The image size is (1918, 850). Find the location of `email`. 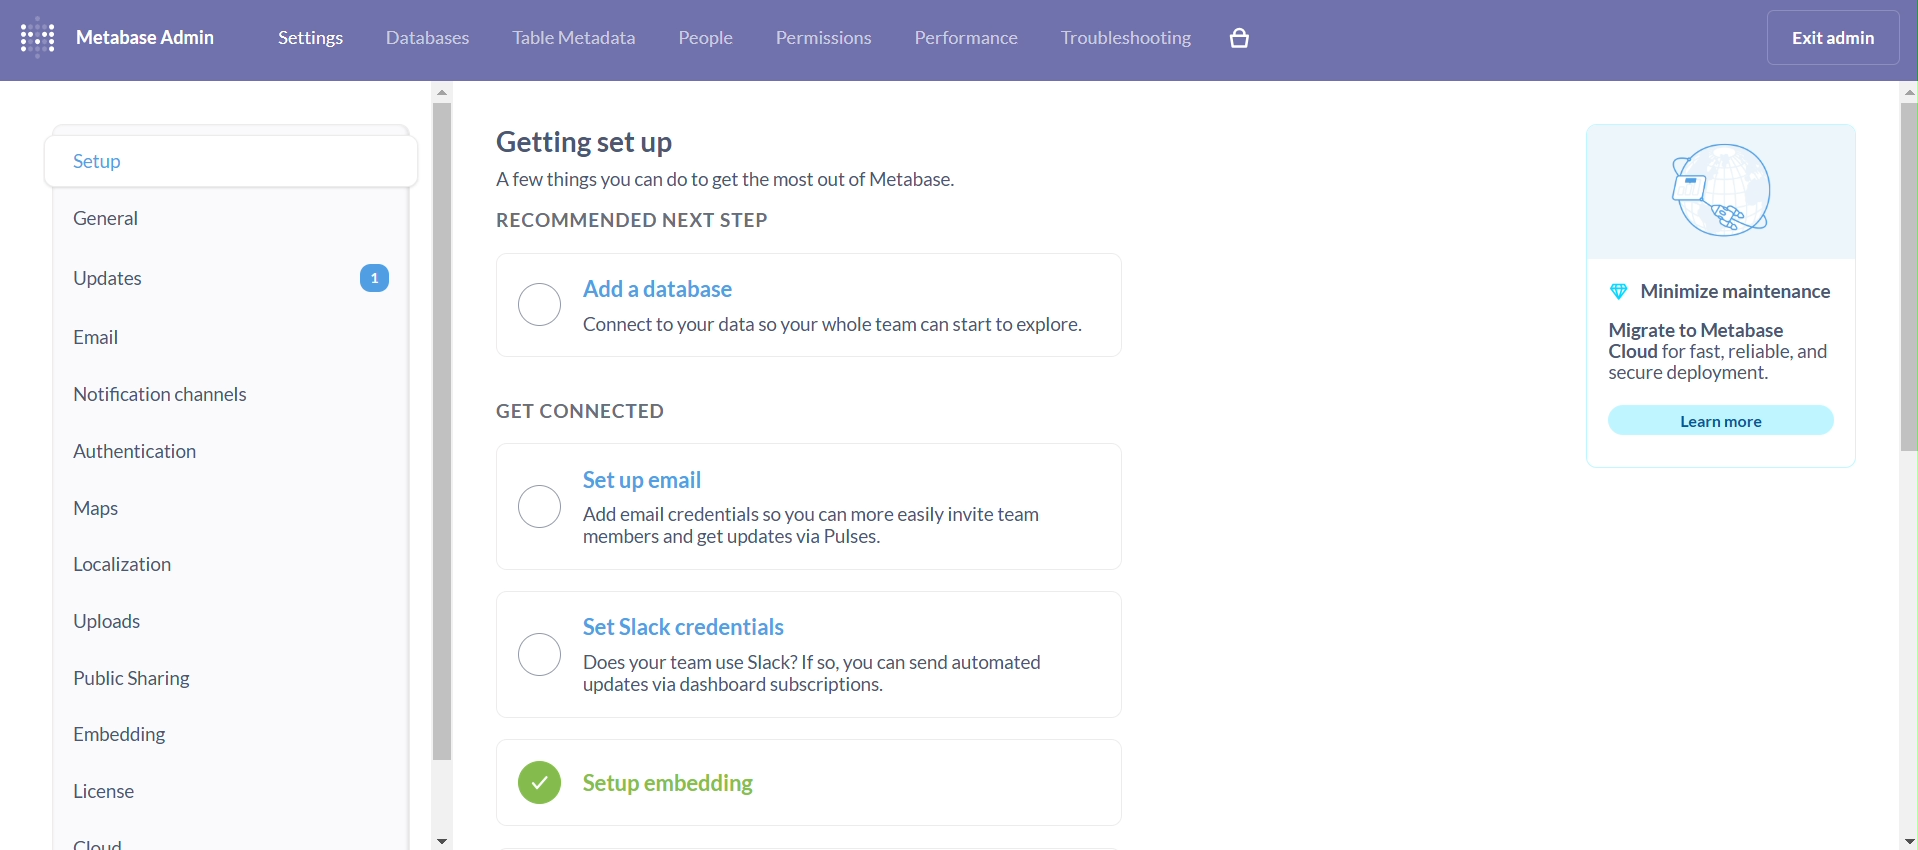

email is located at coordinates (226, 336).